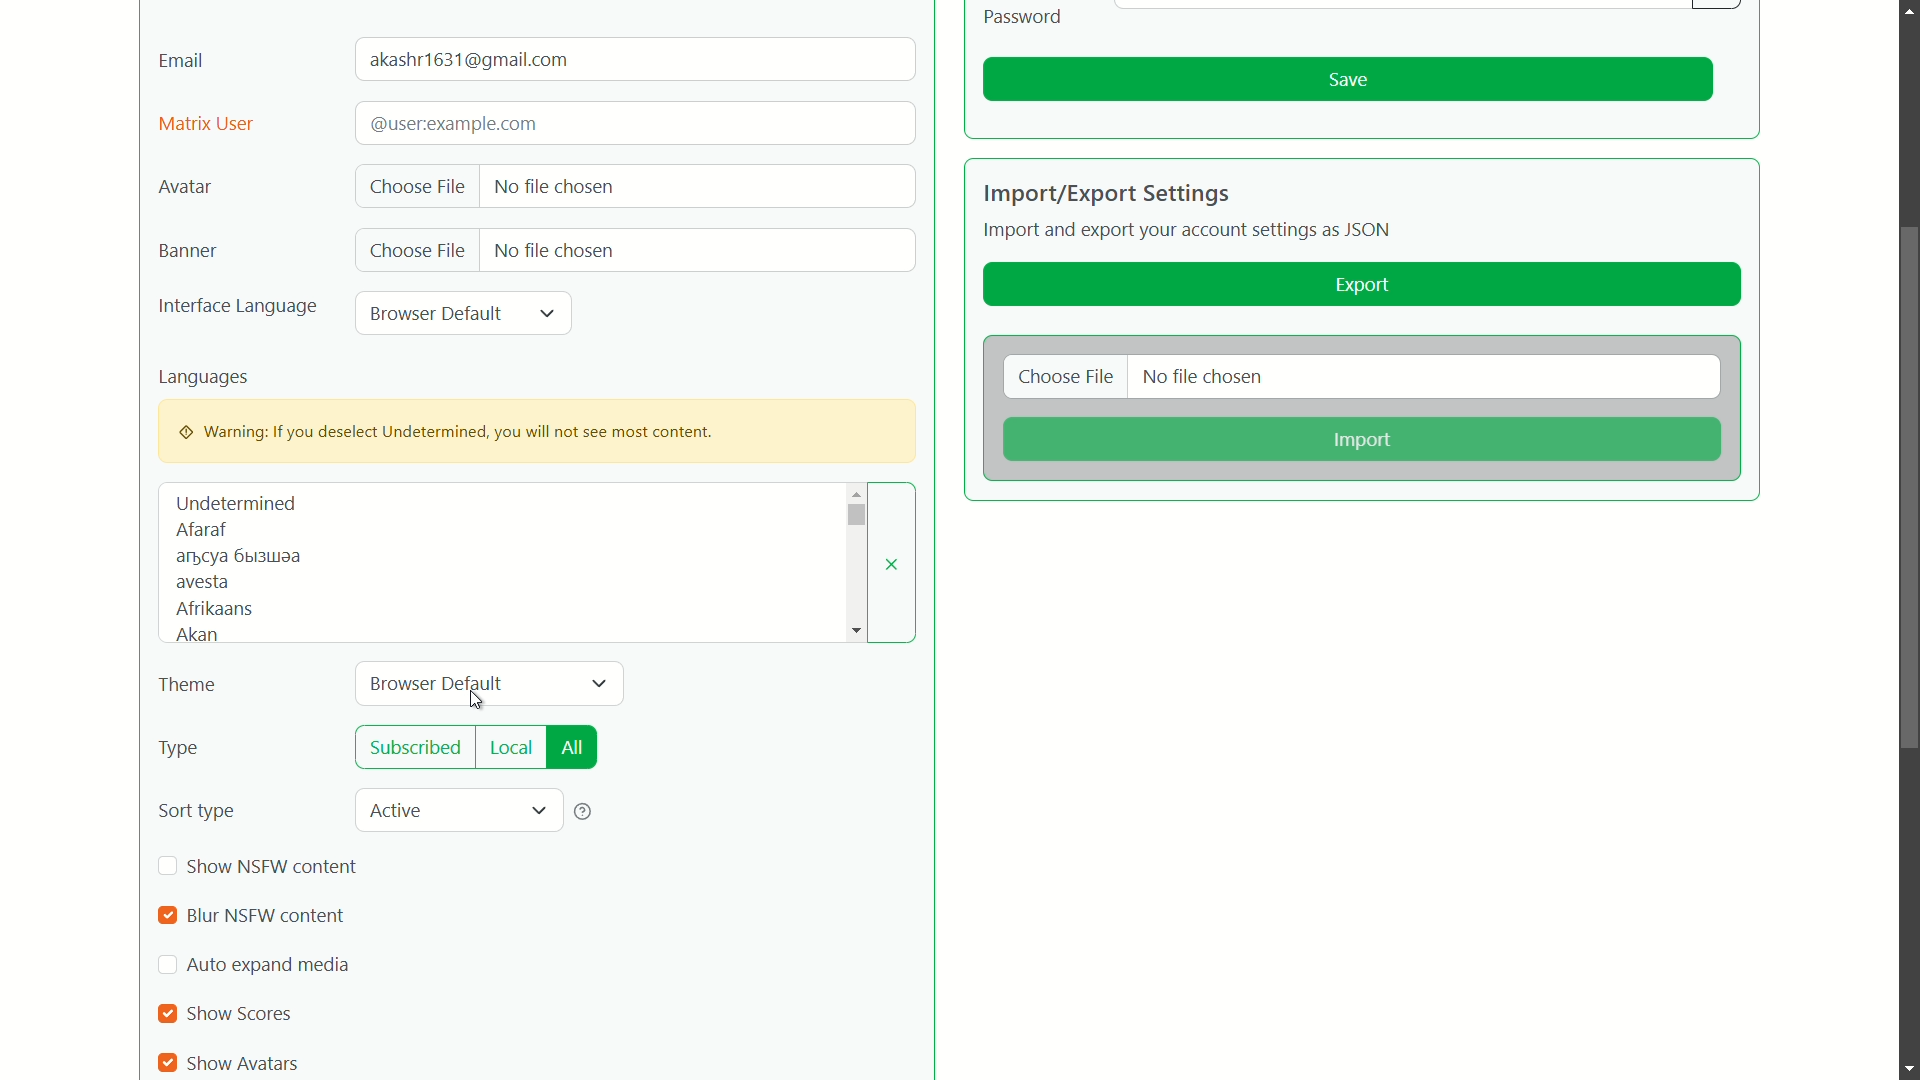 This screenshot has height=1080, width=1920. I want to click on avatar, so click(185, 188).